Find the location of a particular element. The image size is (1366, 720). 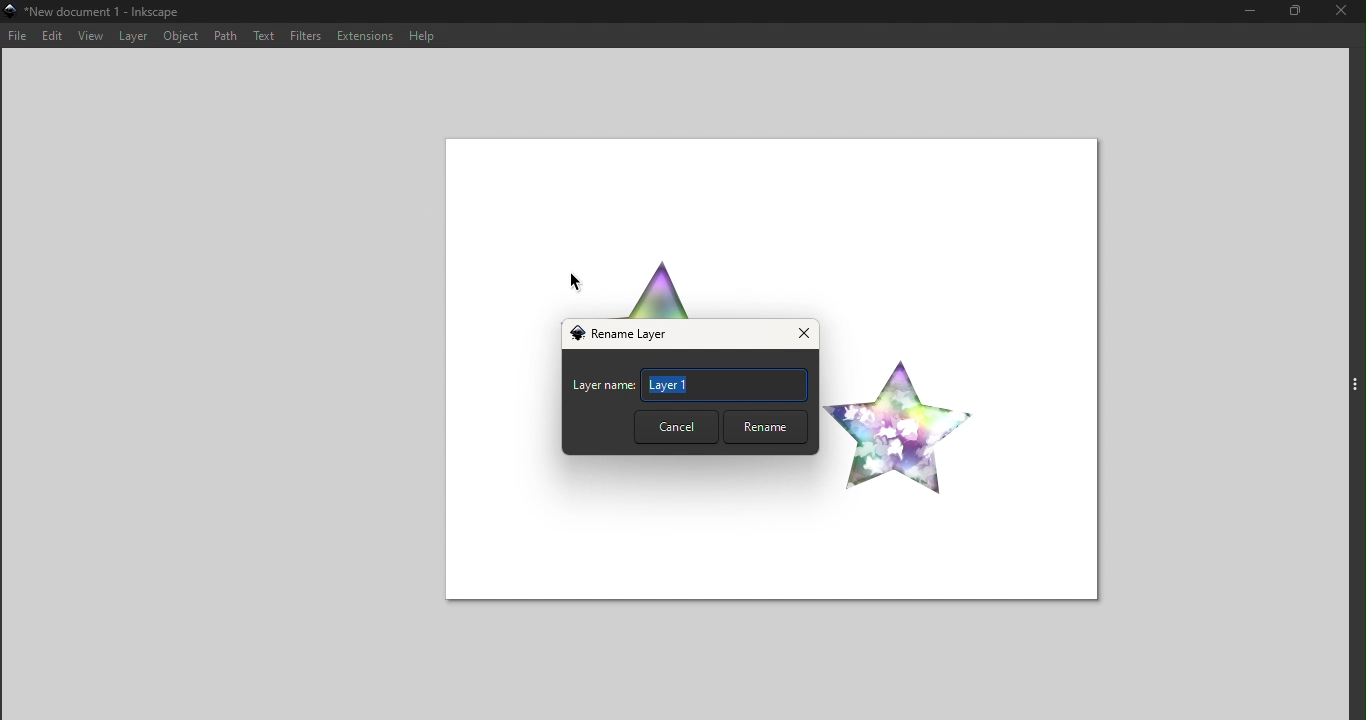

object is located at coordinates (181, 38).